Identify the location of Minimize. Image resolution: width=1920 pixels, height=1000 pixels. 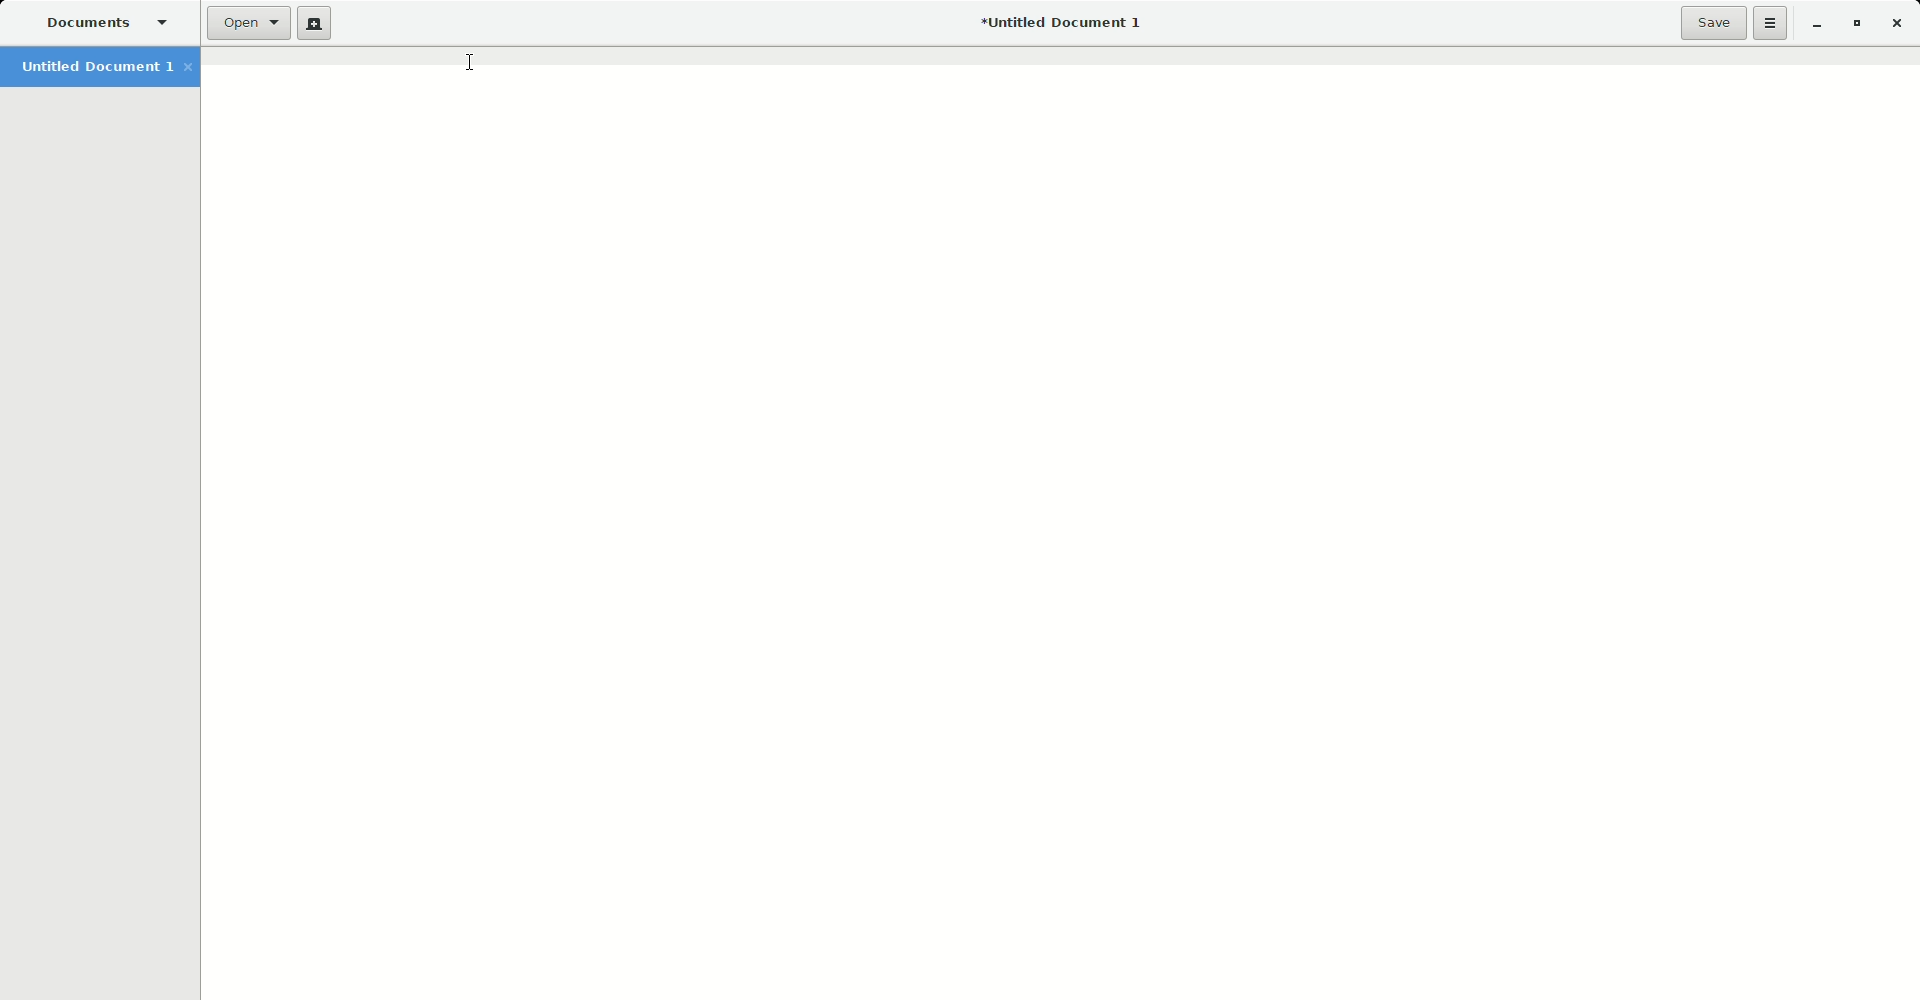
(1818, 24).